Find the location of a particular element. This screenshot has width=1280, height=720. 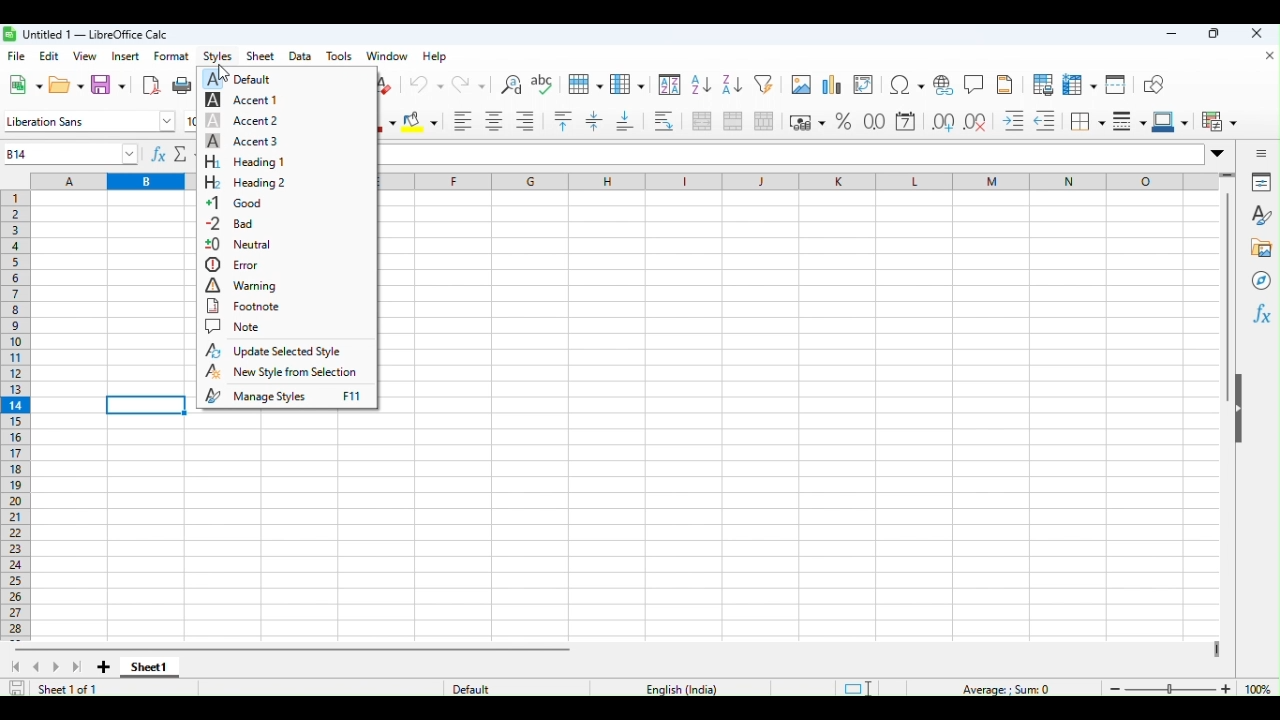

Edit is located at coordinates (47, 54).